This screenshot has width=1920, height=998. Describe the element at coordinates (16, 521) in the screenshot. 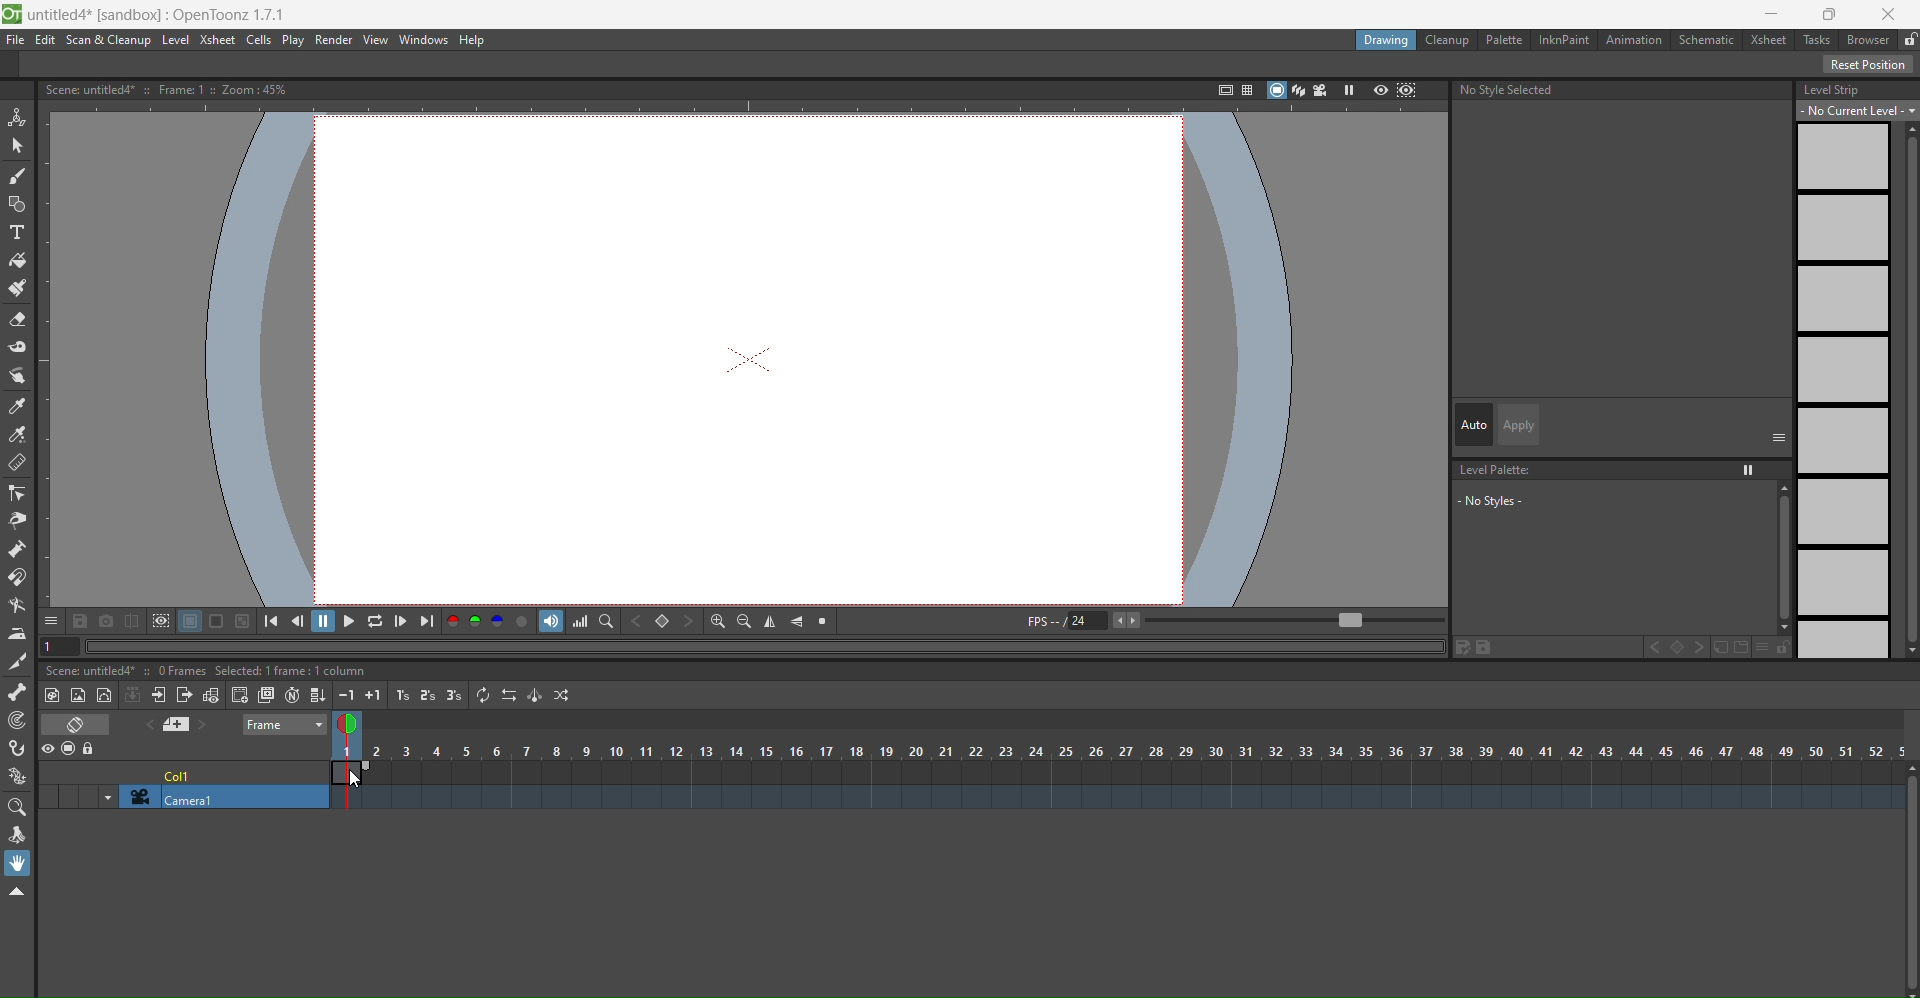

I see `pinch tool` at that location.